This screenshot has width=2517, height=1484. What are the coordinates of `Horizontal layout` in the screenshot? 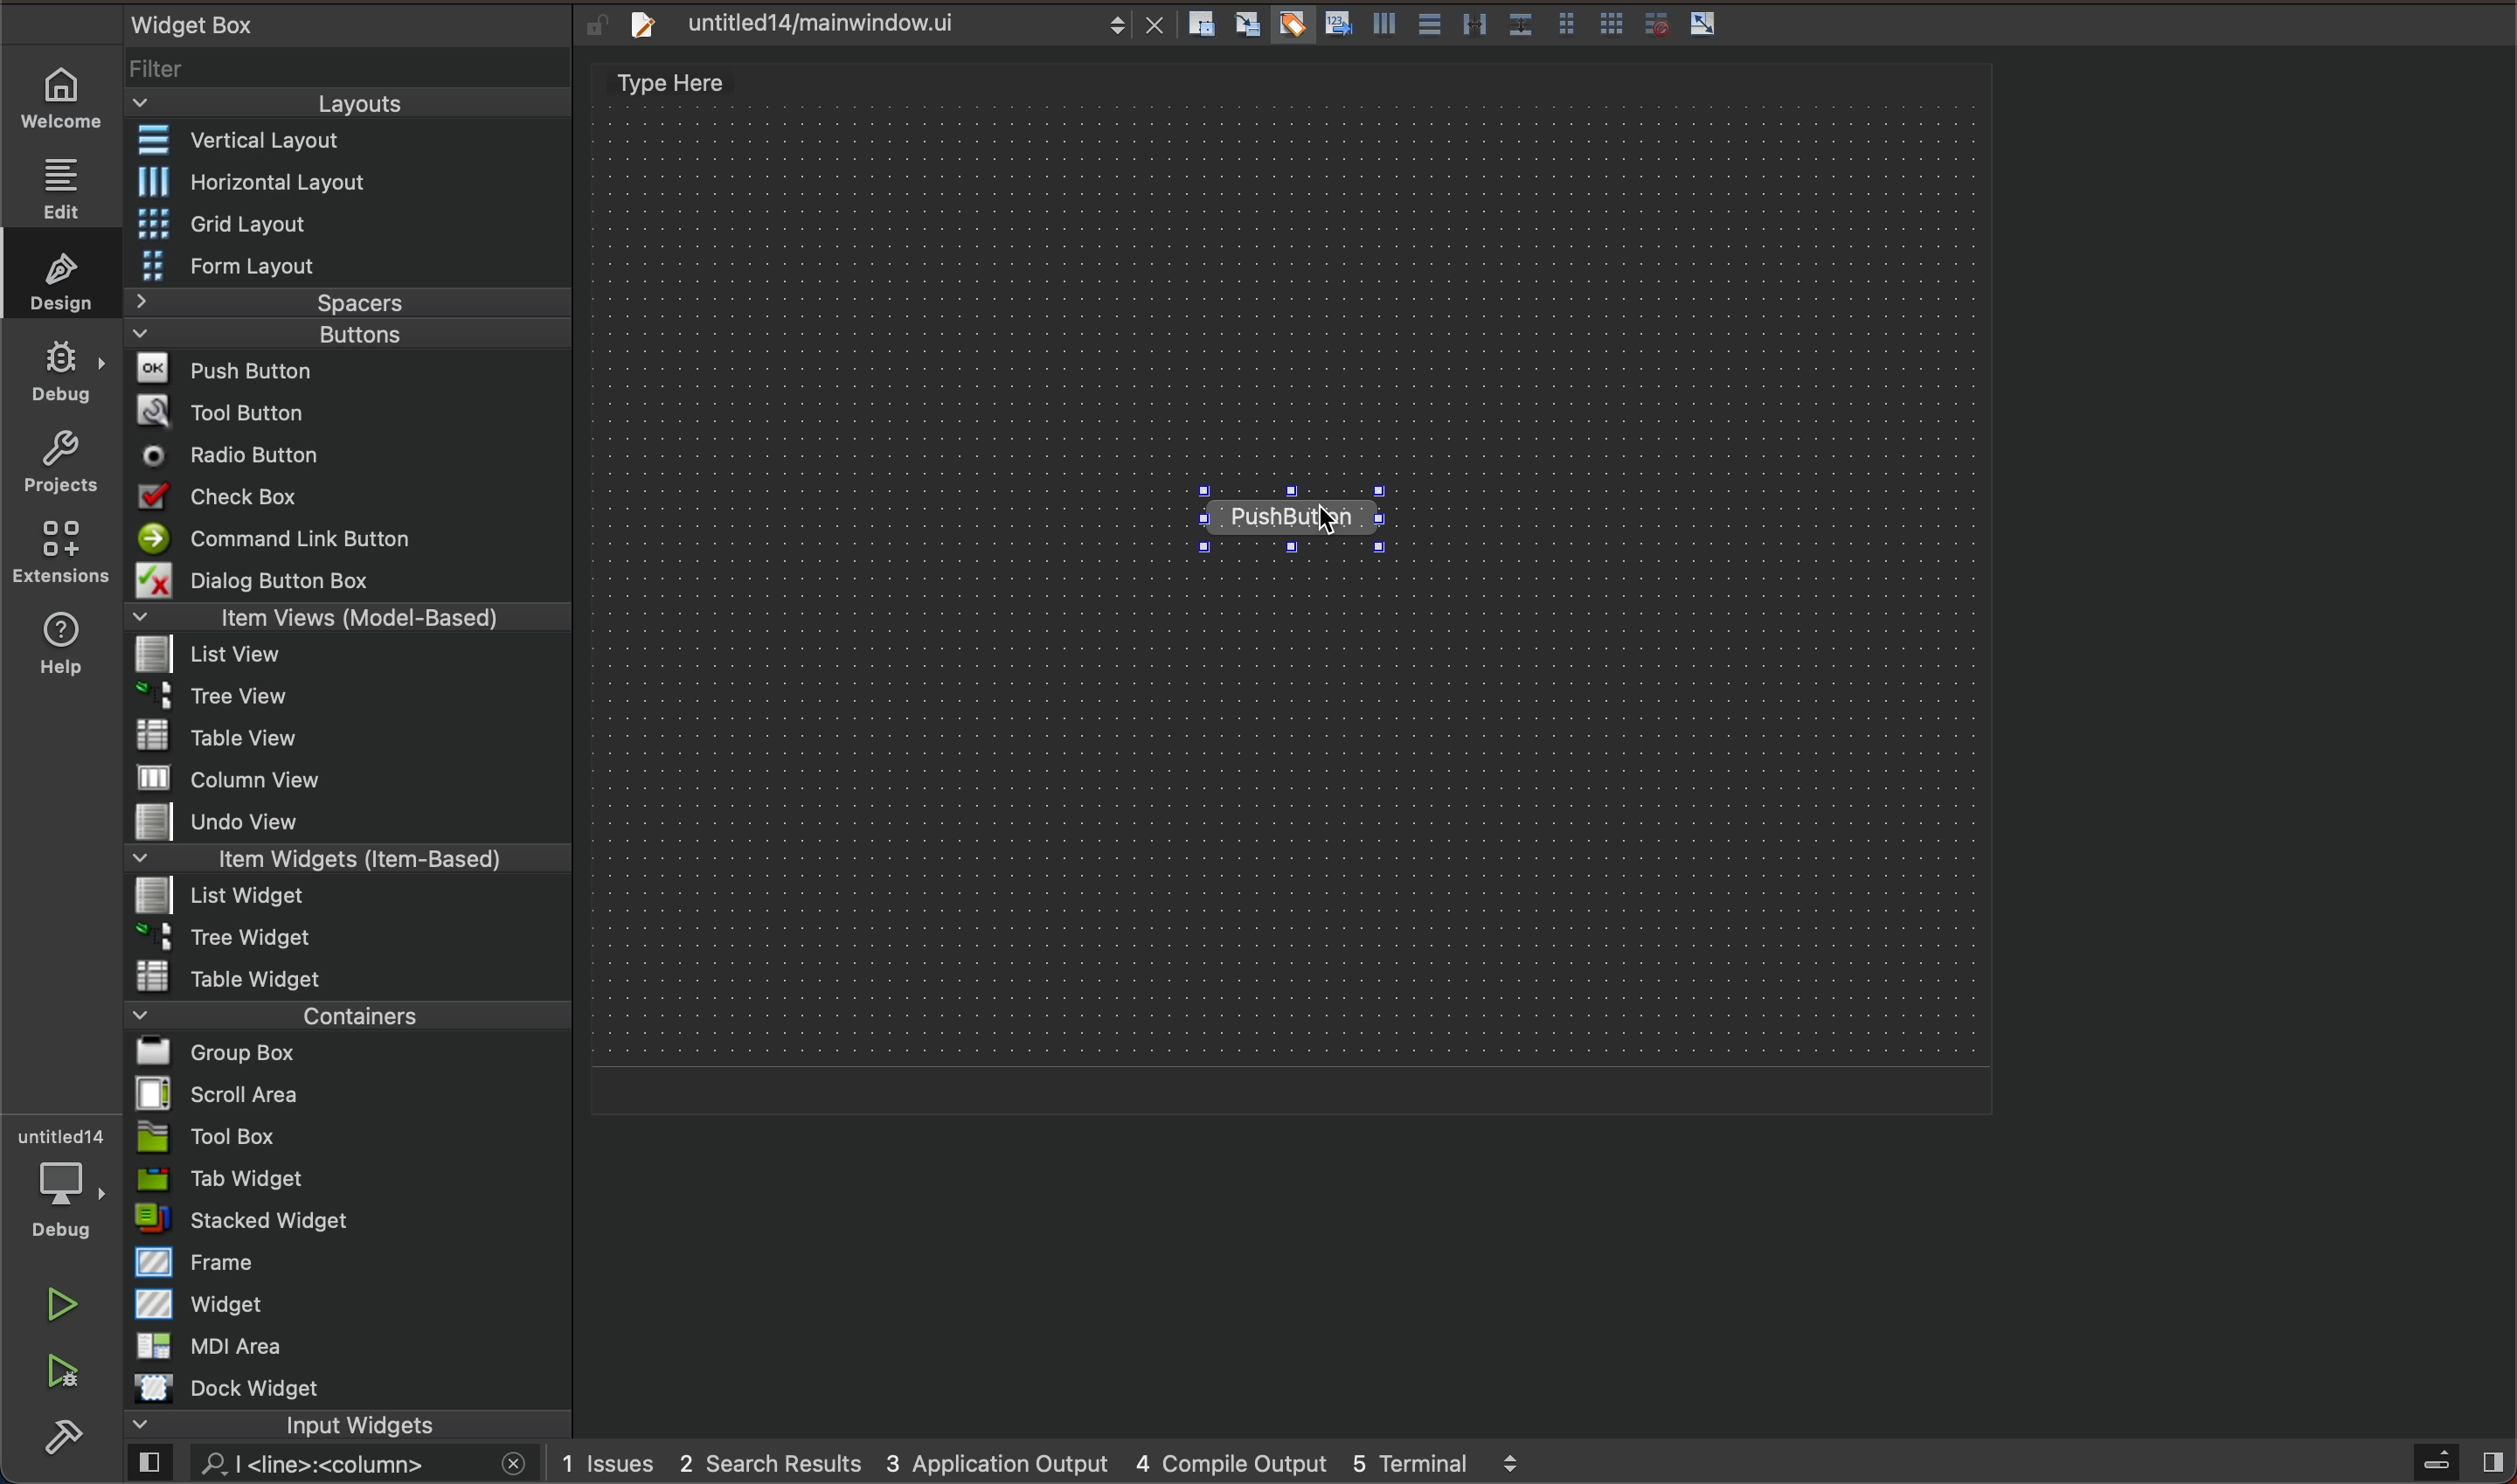 It's located at (356, 185).